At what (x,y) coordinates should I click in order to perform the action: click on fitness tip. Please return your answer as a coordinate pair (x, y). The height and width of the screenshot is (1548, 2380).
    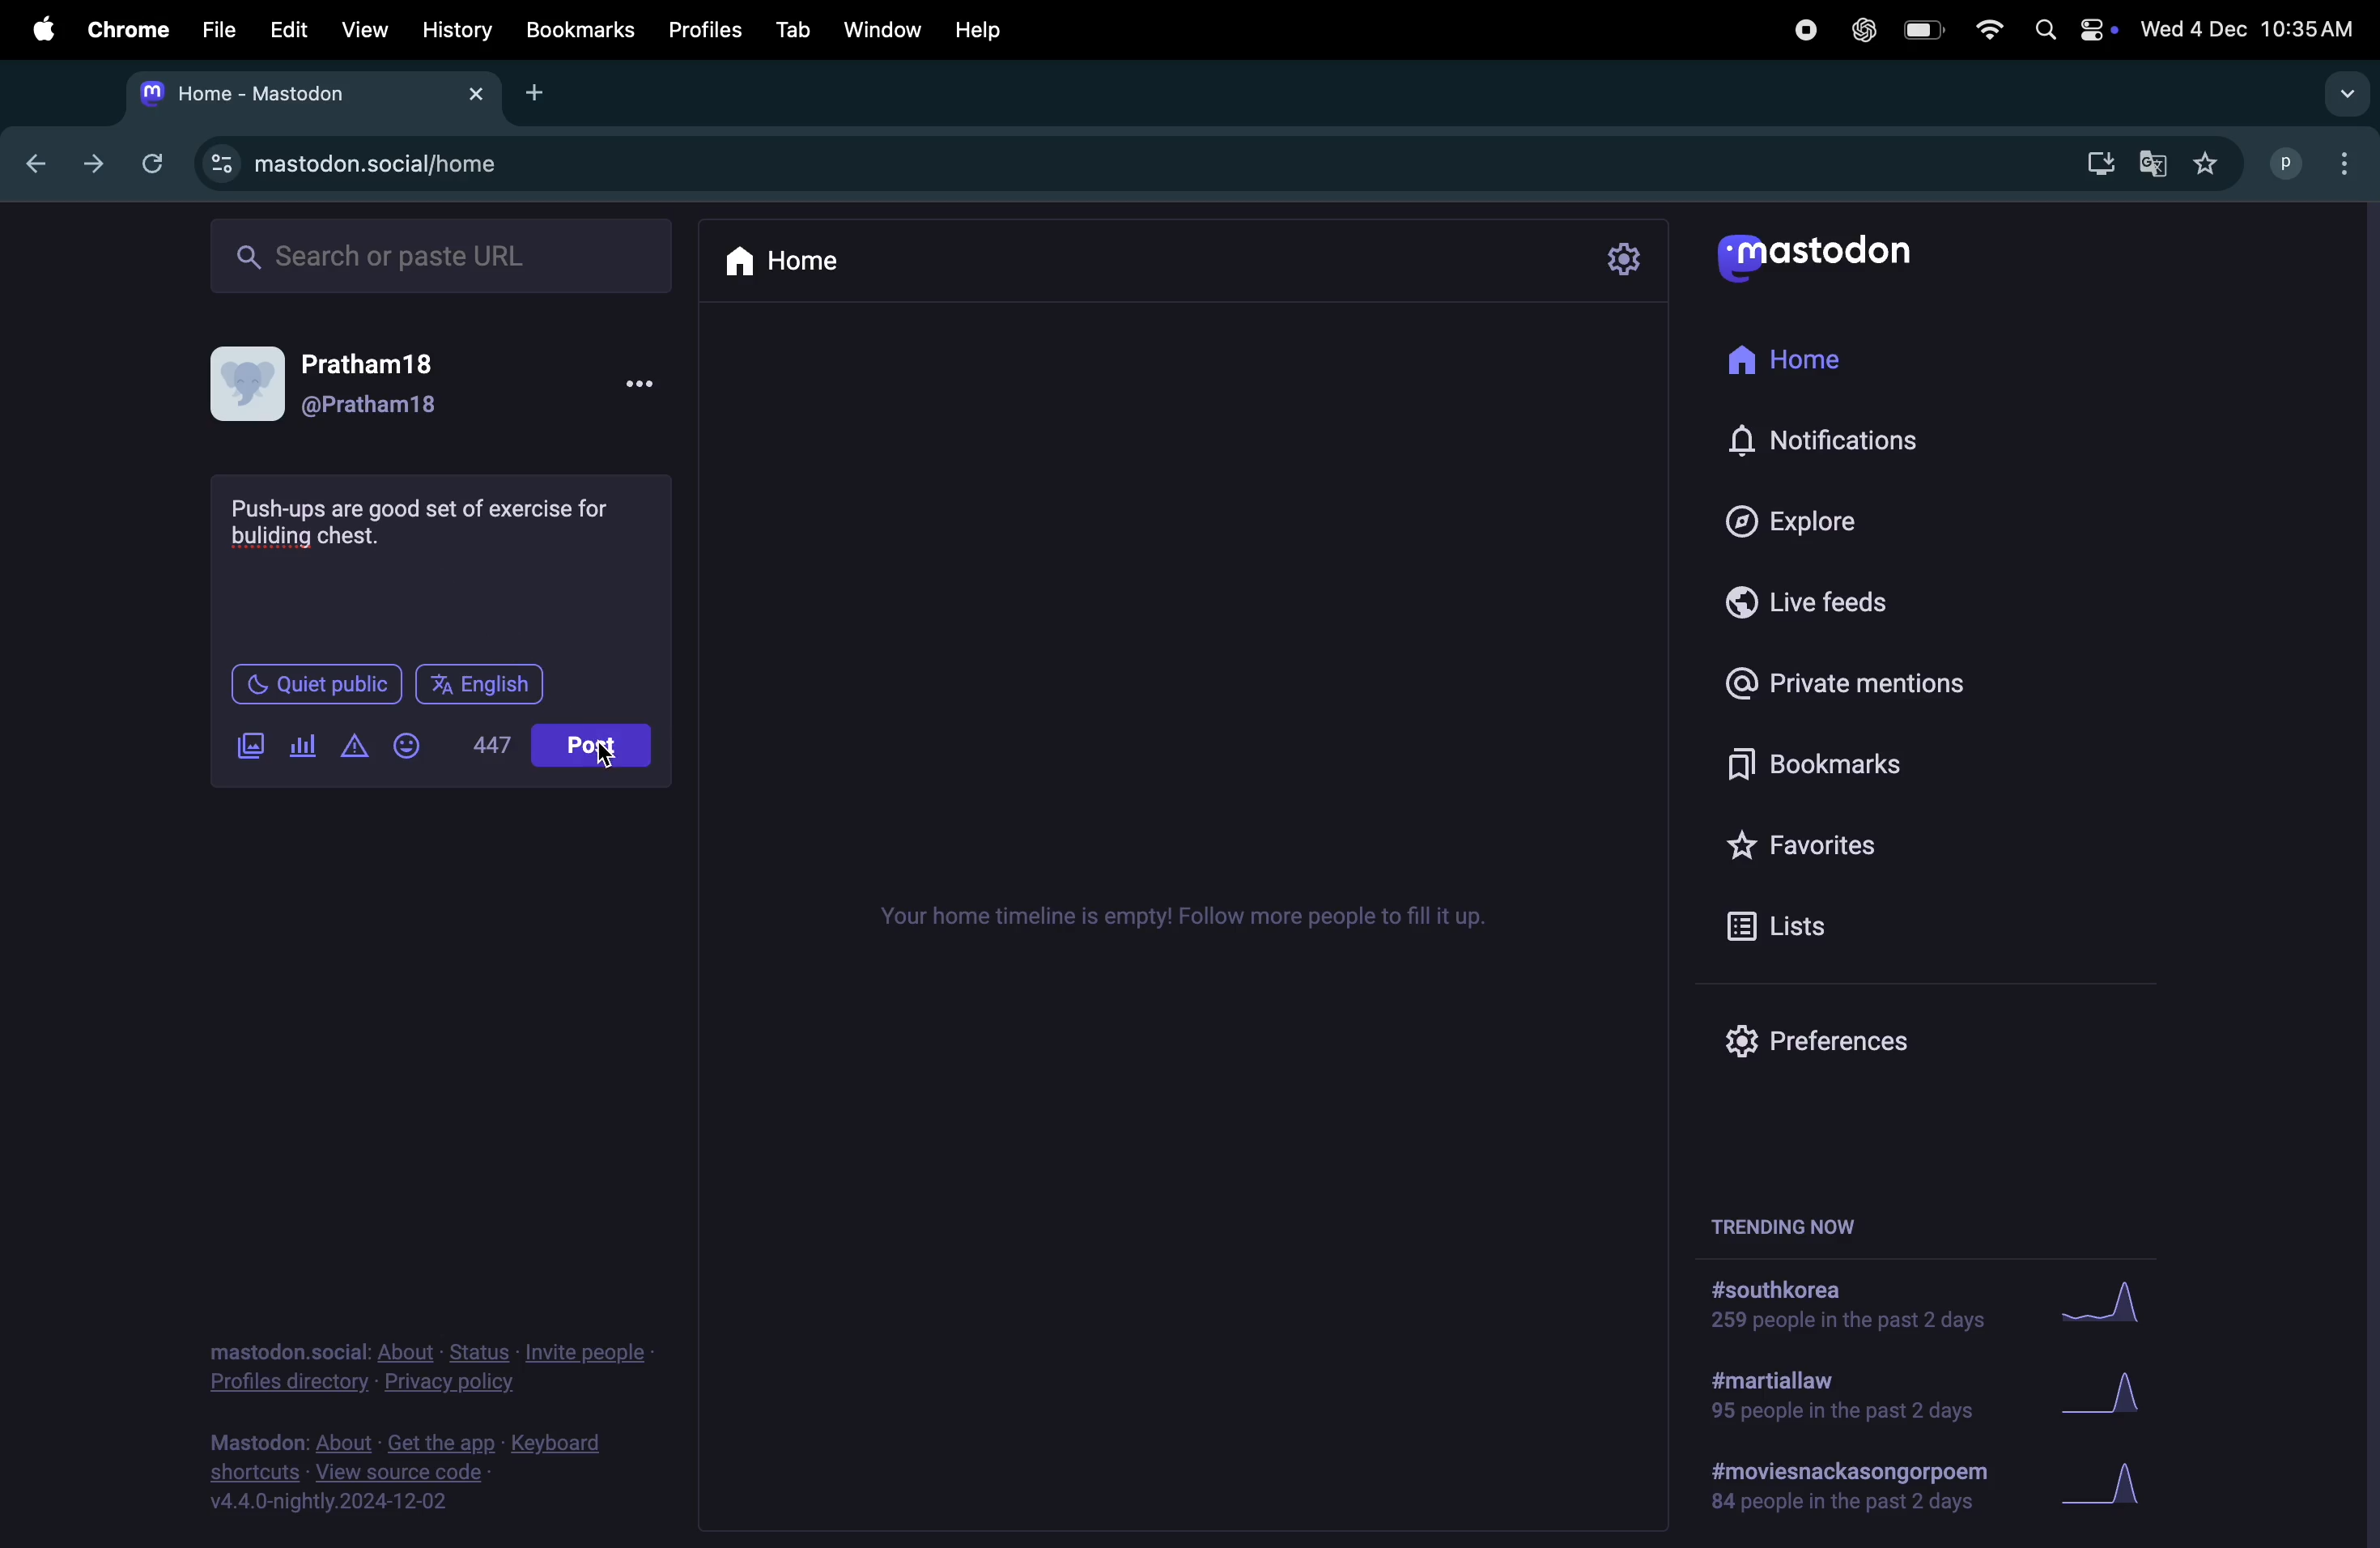
    Looking at the image, I should click on (427, 524).